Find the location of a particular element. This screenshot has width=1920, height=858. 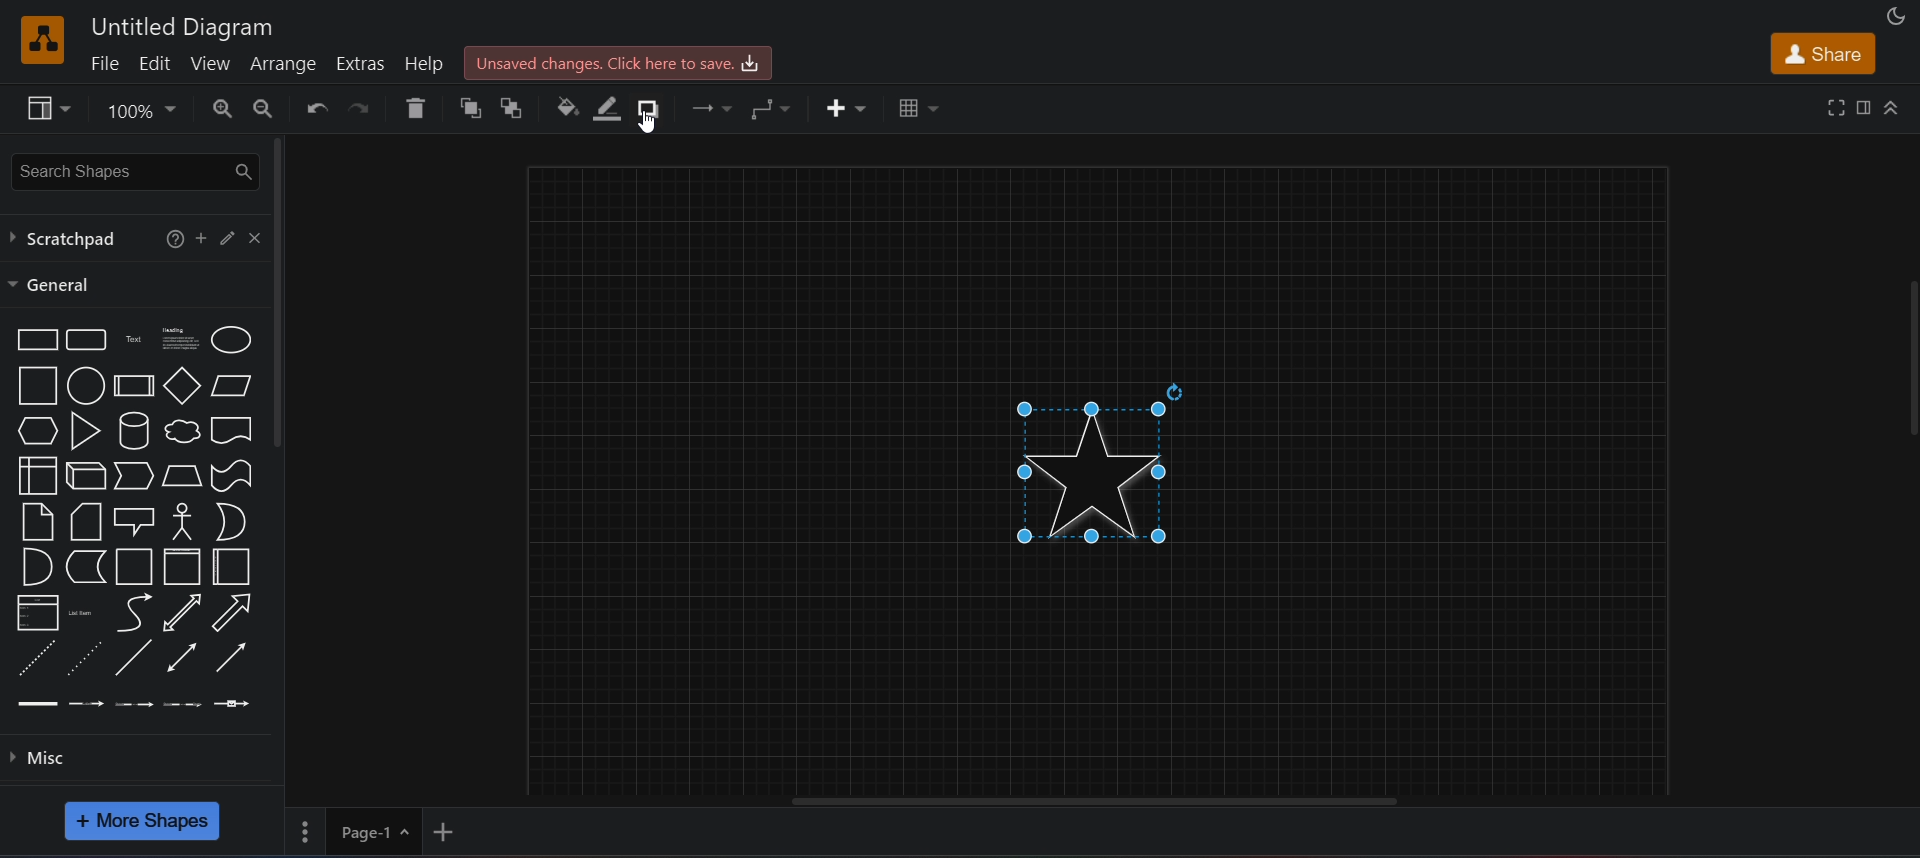

Connector with 3 labels is located at coordinates (185, 705).